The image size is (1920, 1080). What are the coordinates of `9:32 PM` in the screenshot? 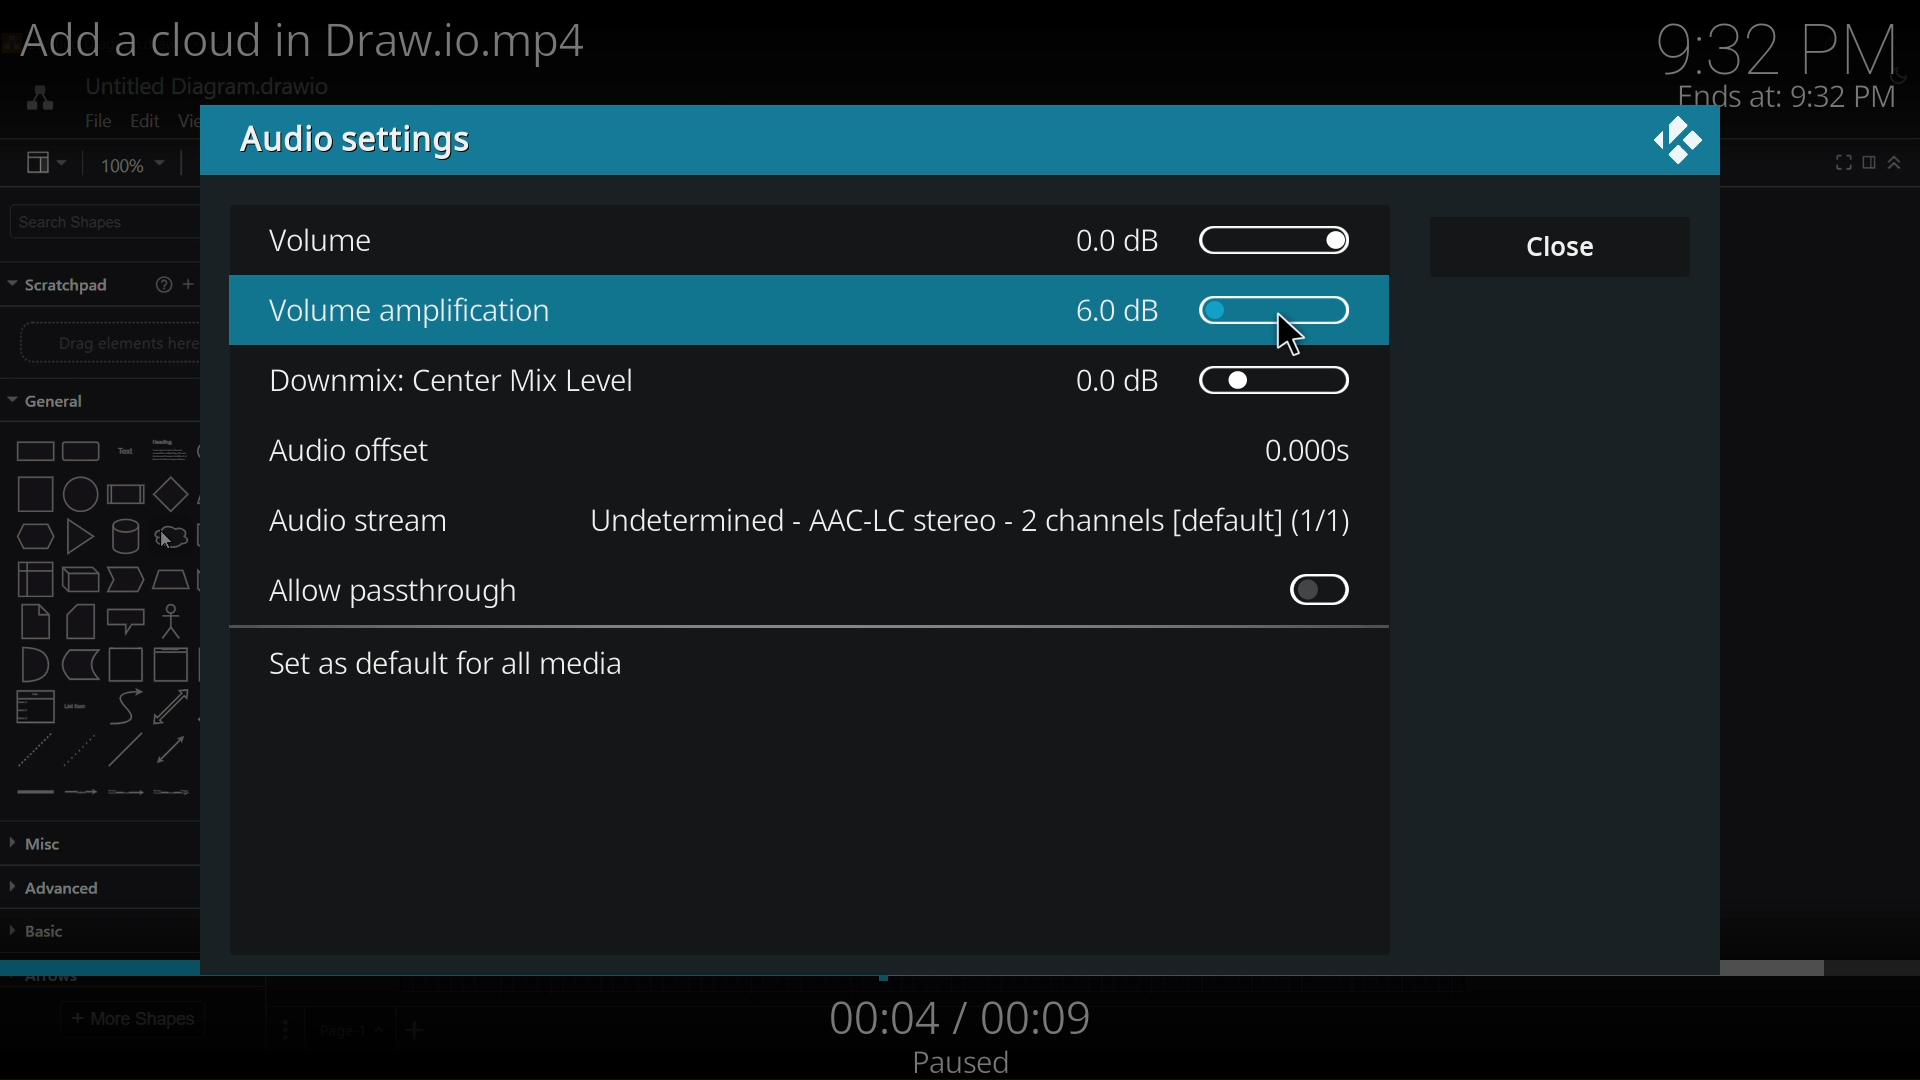 It's located at (1787, 43).